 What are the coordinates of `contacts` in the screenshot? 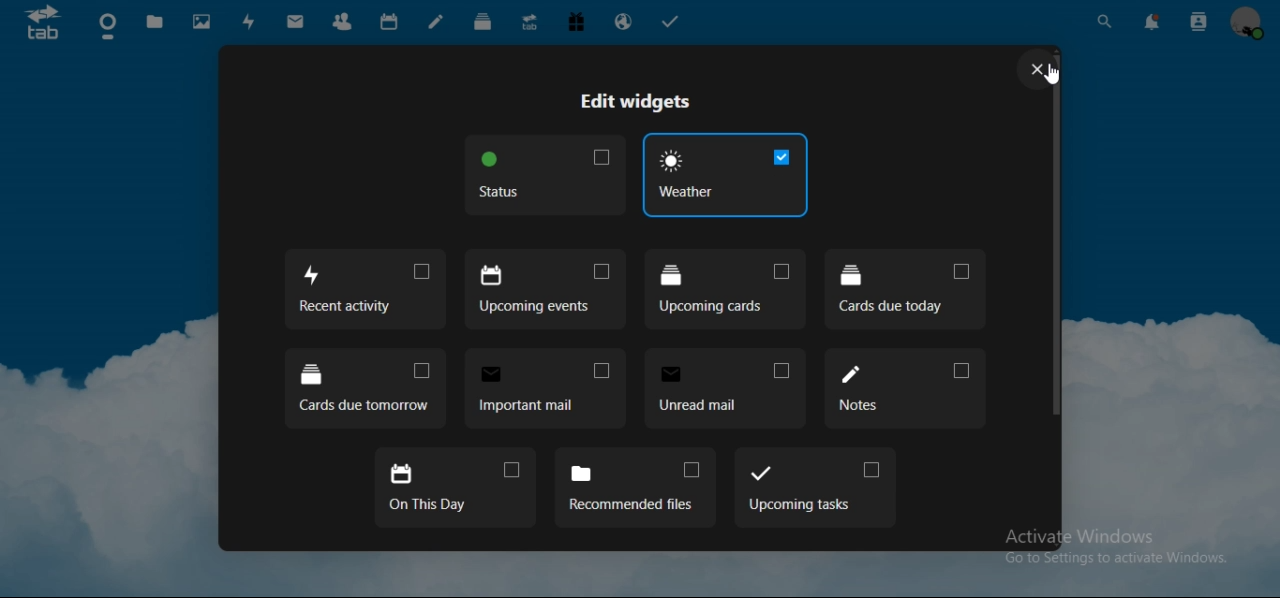 It's located at (342, 21).